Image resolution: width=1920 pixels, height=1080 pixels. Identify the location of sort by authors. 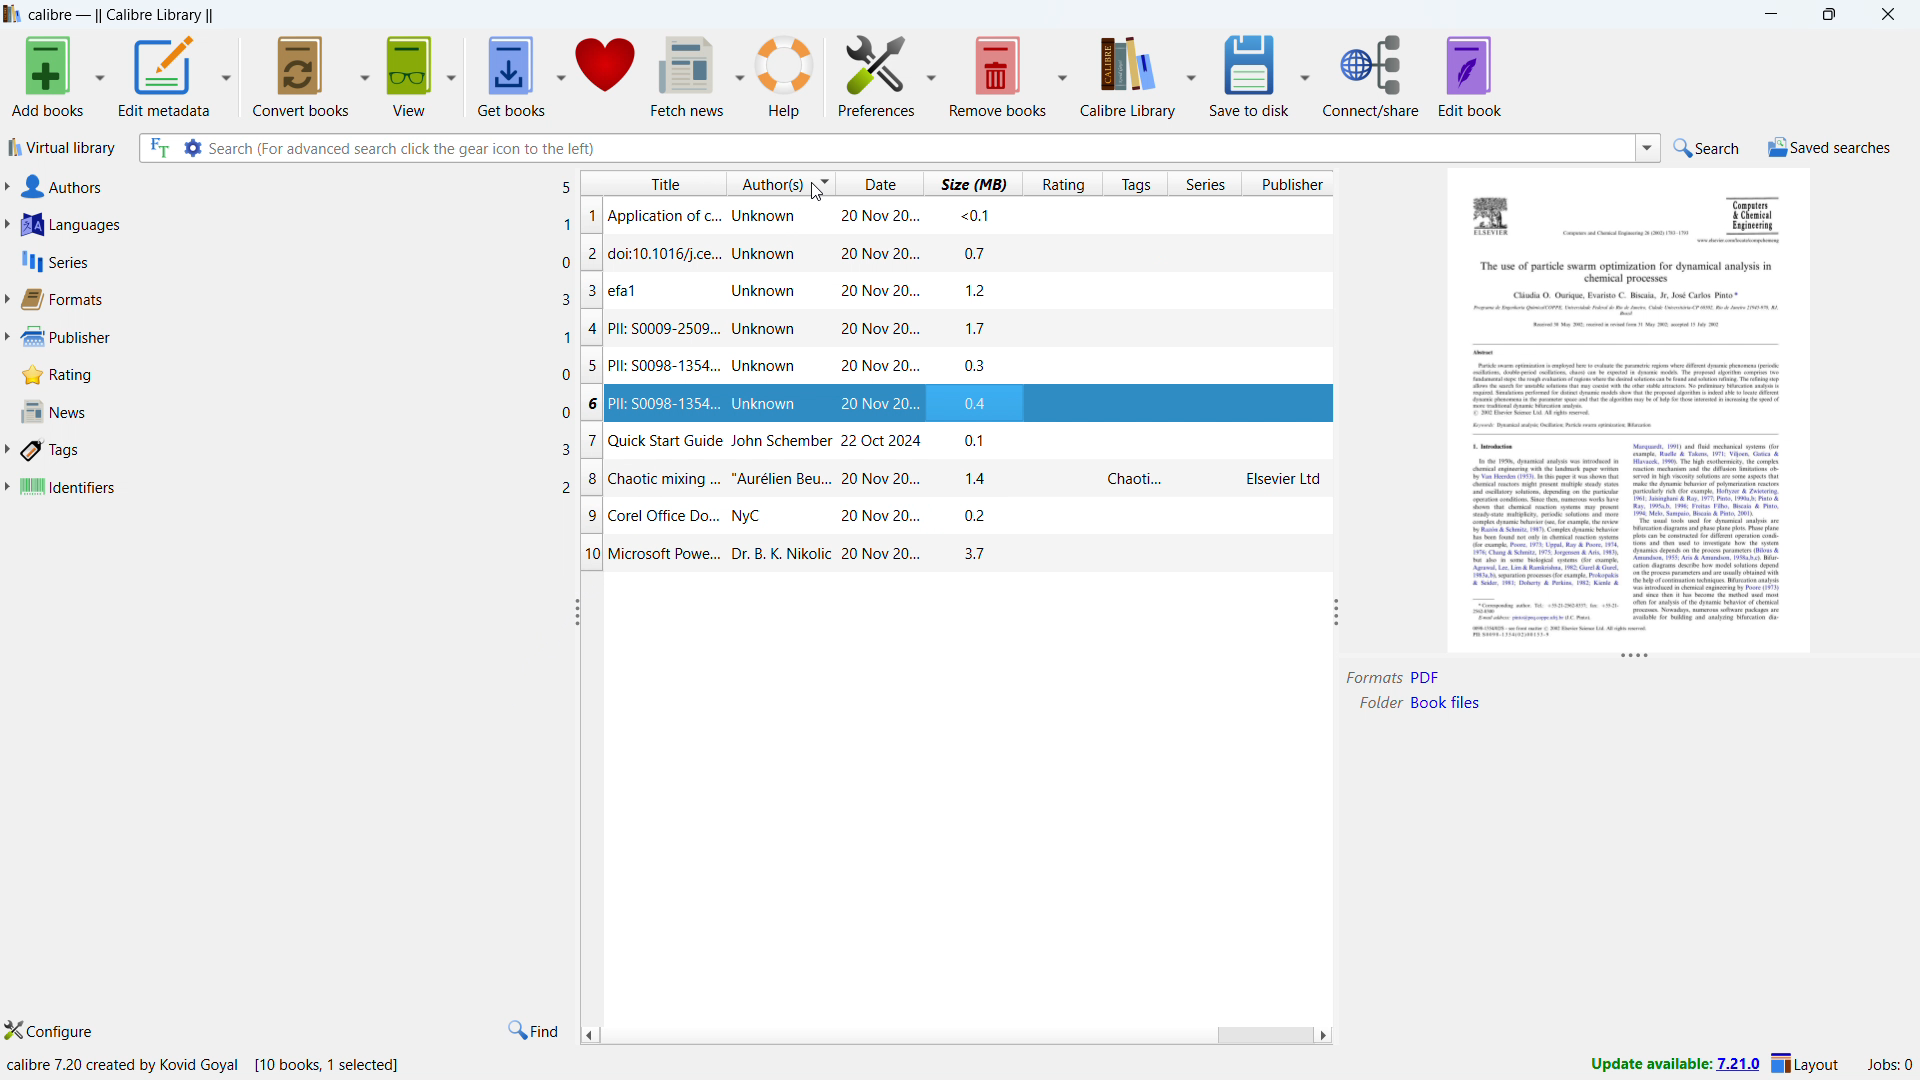
(779, 183).